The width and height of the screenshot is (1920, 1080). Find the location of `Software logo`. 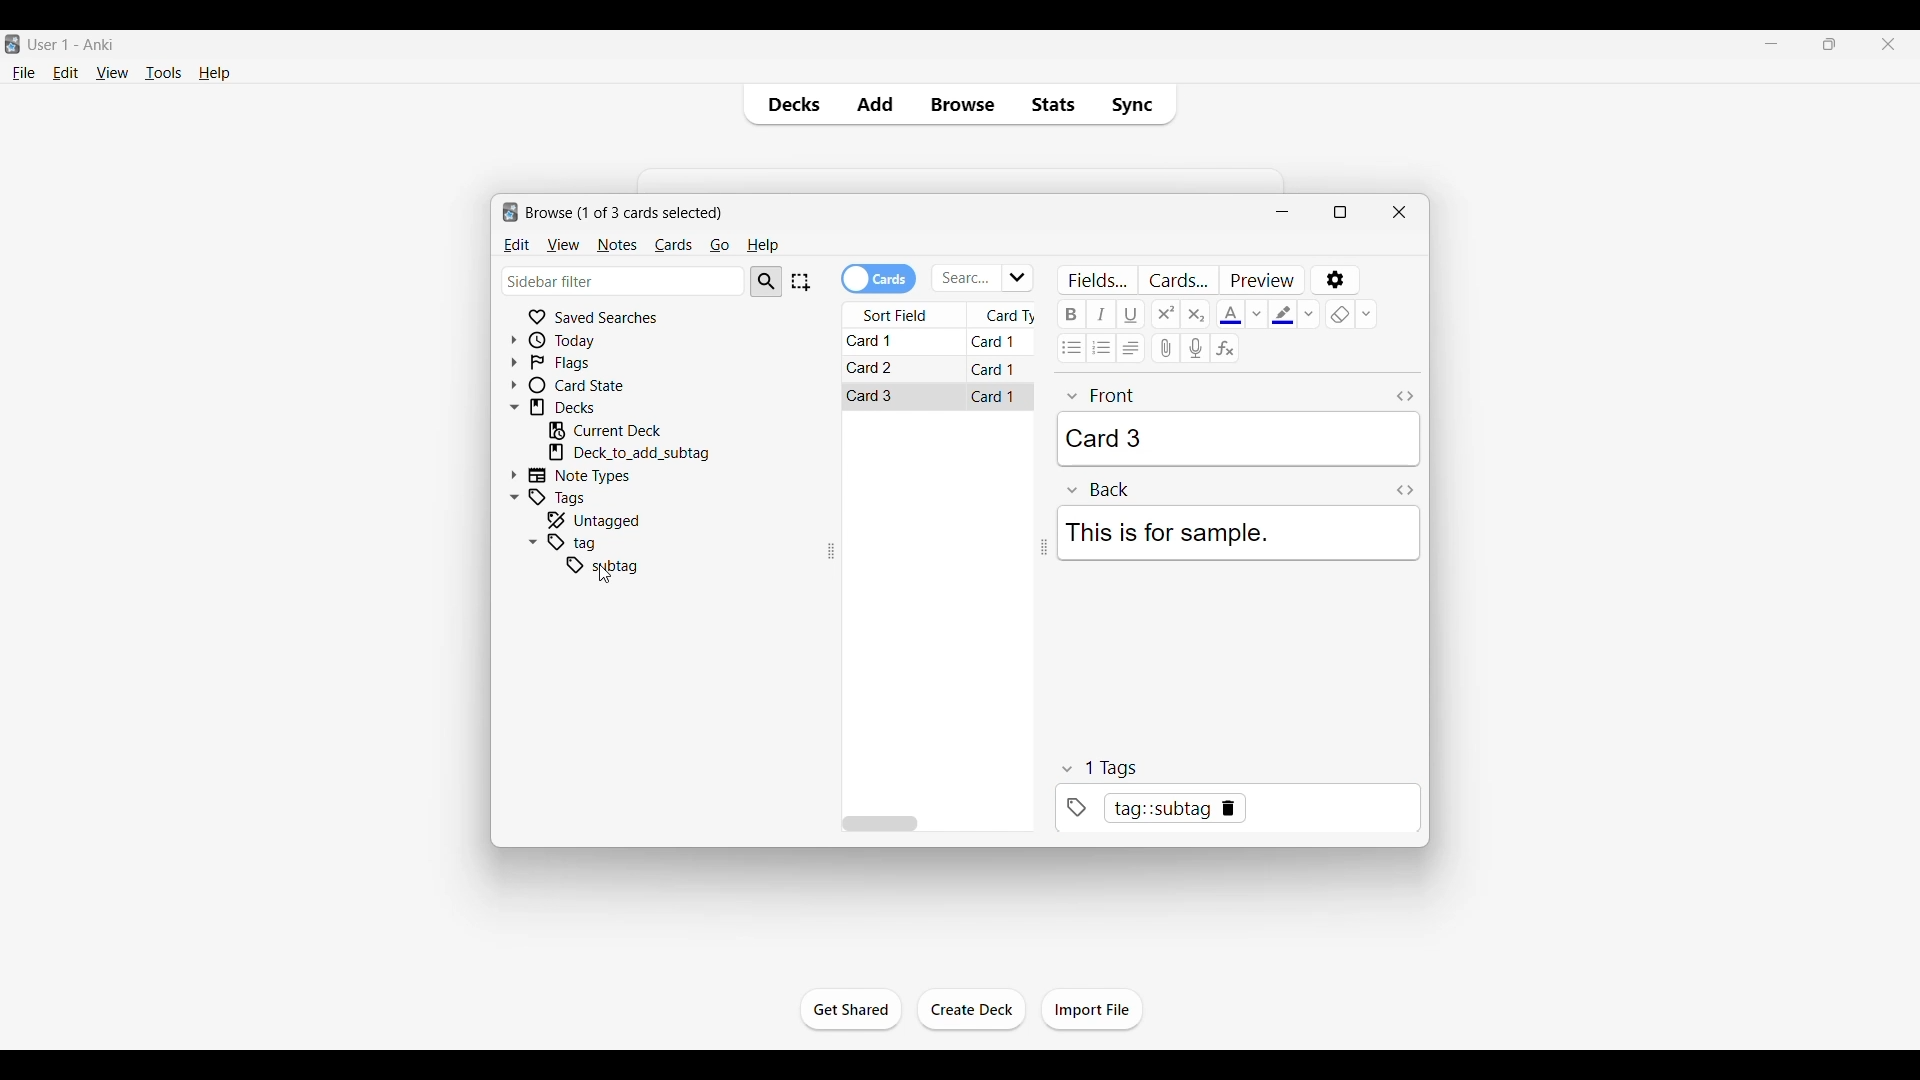

Software logo is located at coordinates (14, 44).